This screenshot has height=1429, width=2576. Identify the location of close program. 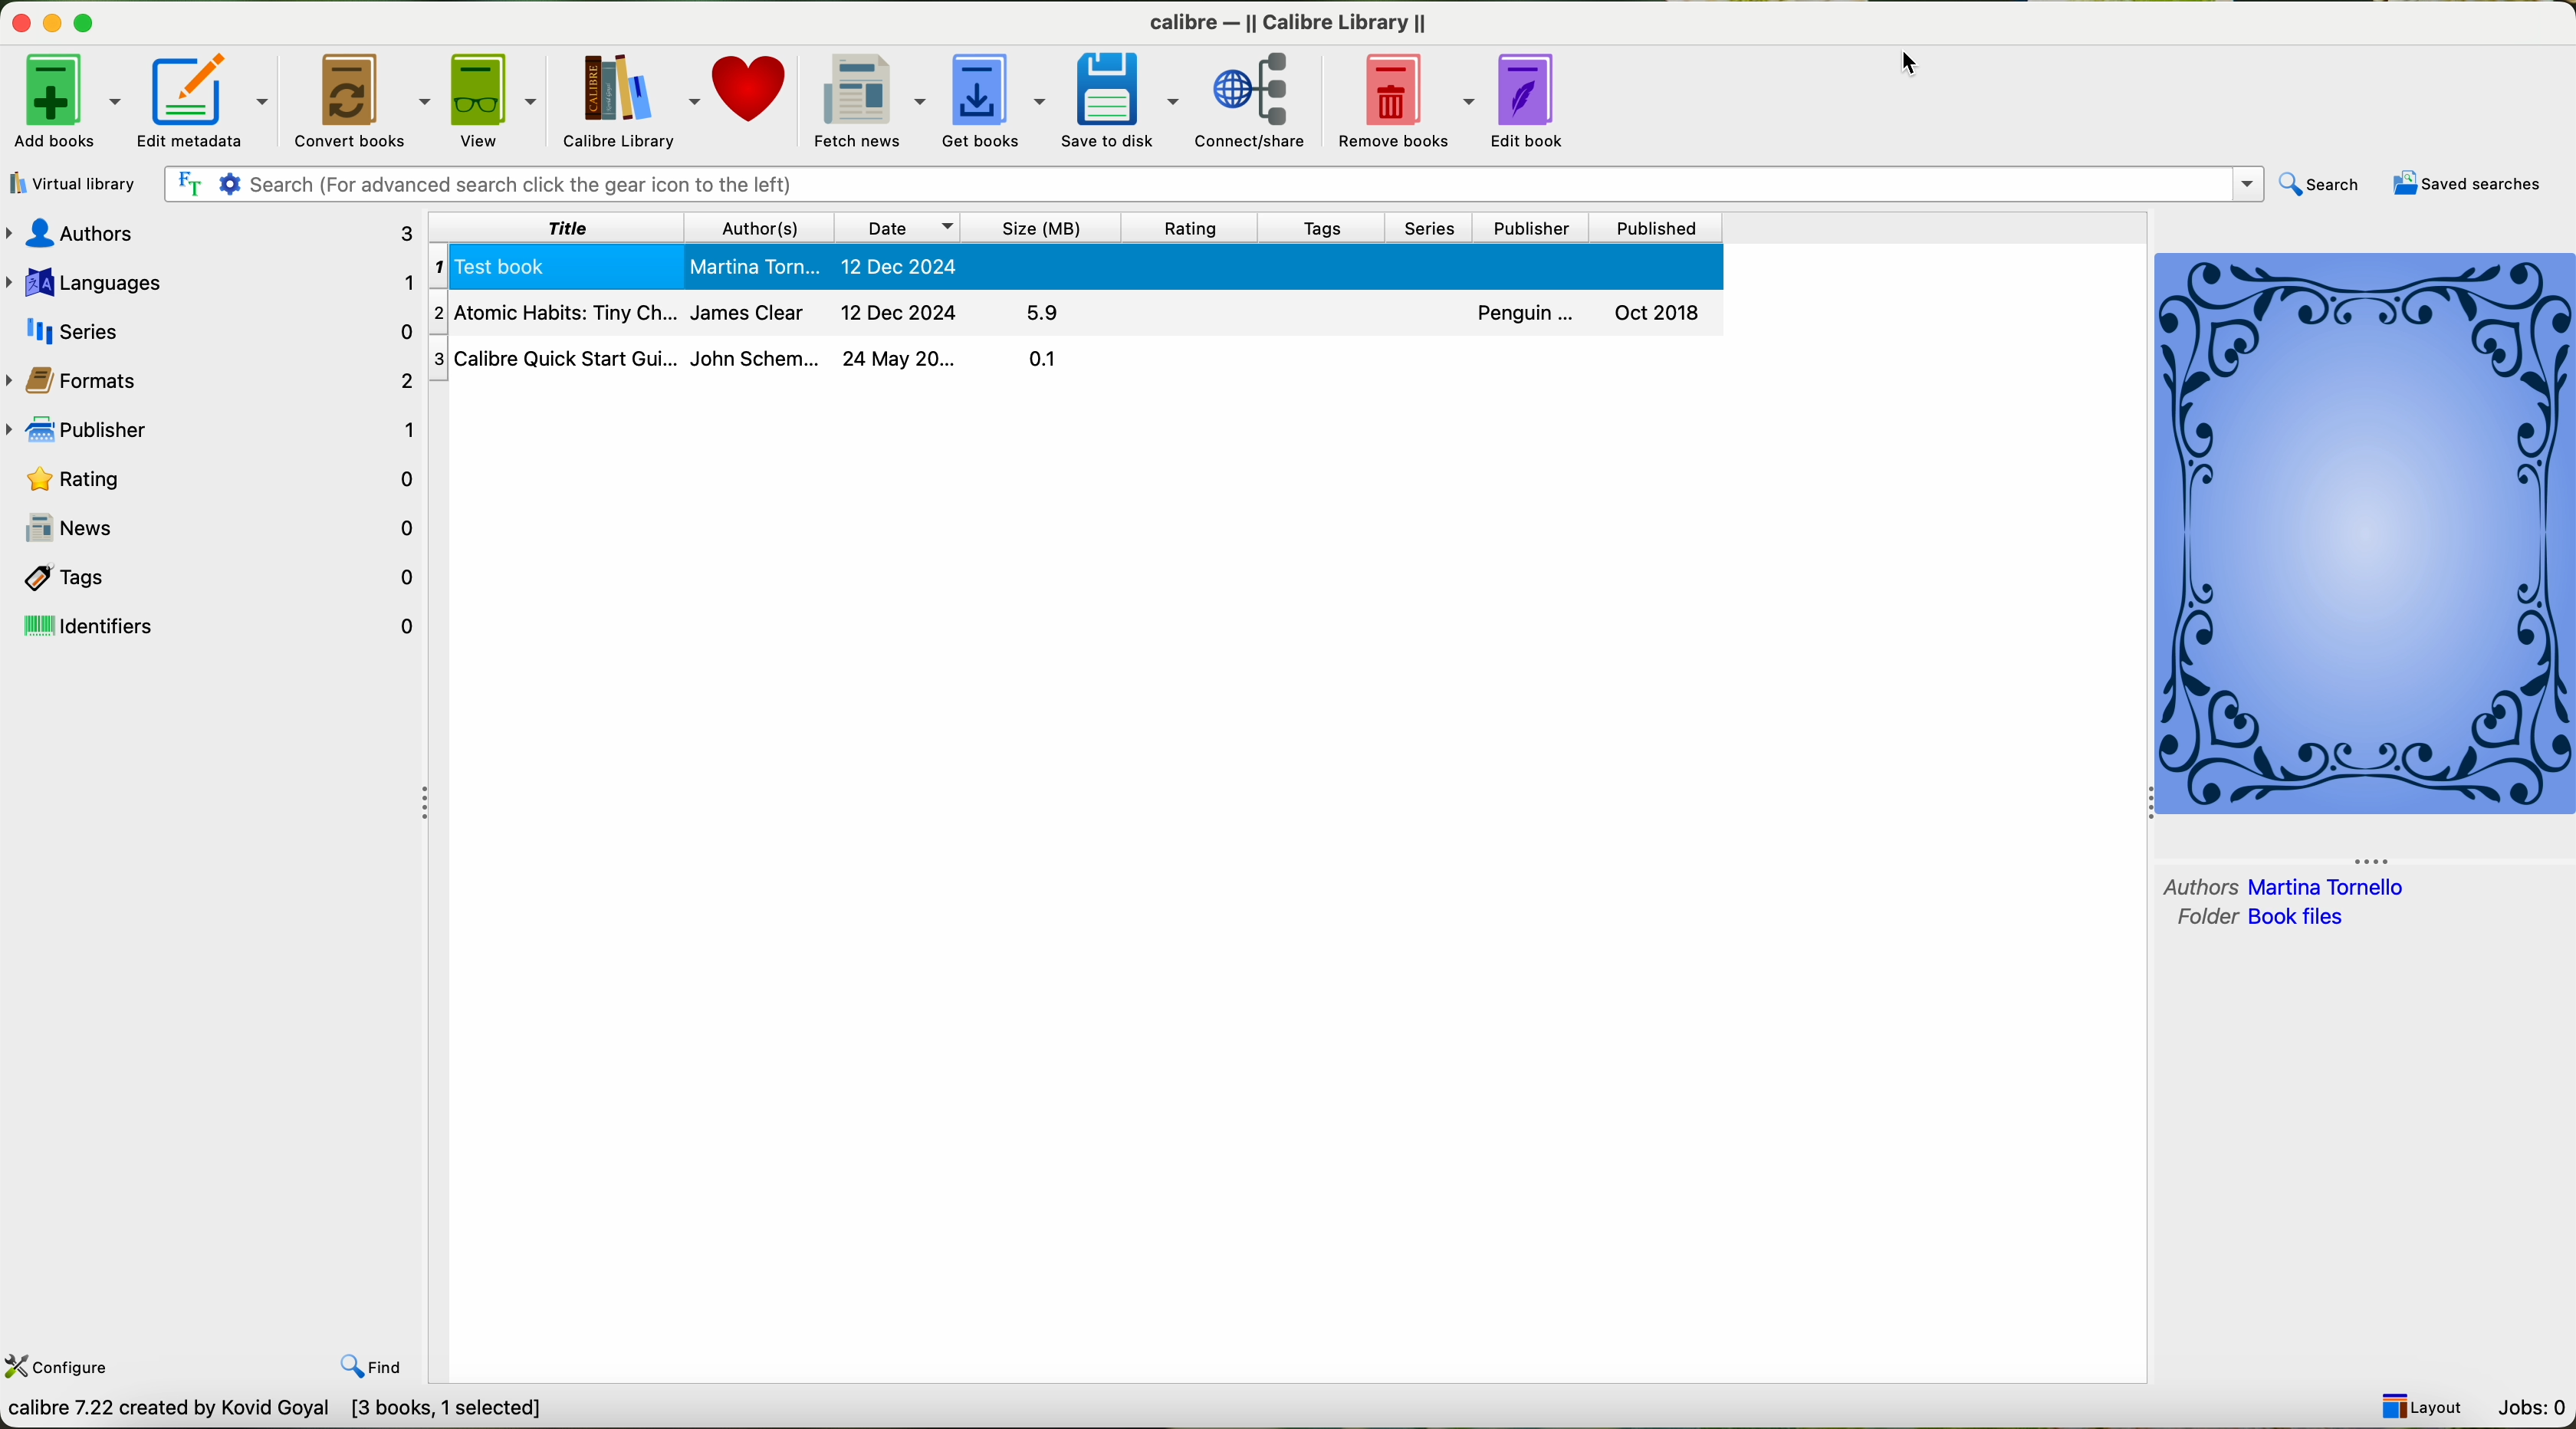
(16, 16).